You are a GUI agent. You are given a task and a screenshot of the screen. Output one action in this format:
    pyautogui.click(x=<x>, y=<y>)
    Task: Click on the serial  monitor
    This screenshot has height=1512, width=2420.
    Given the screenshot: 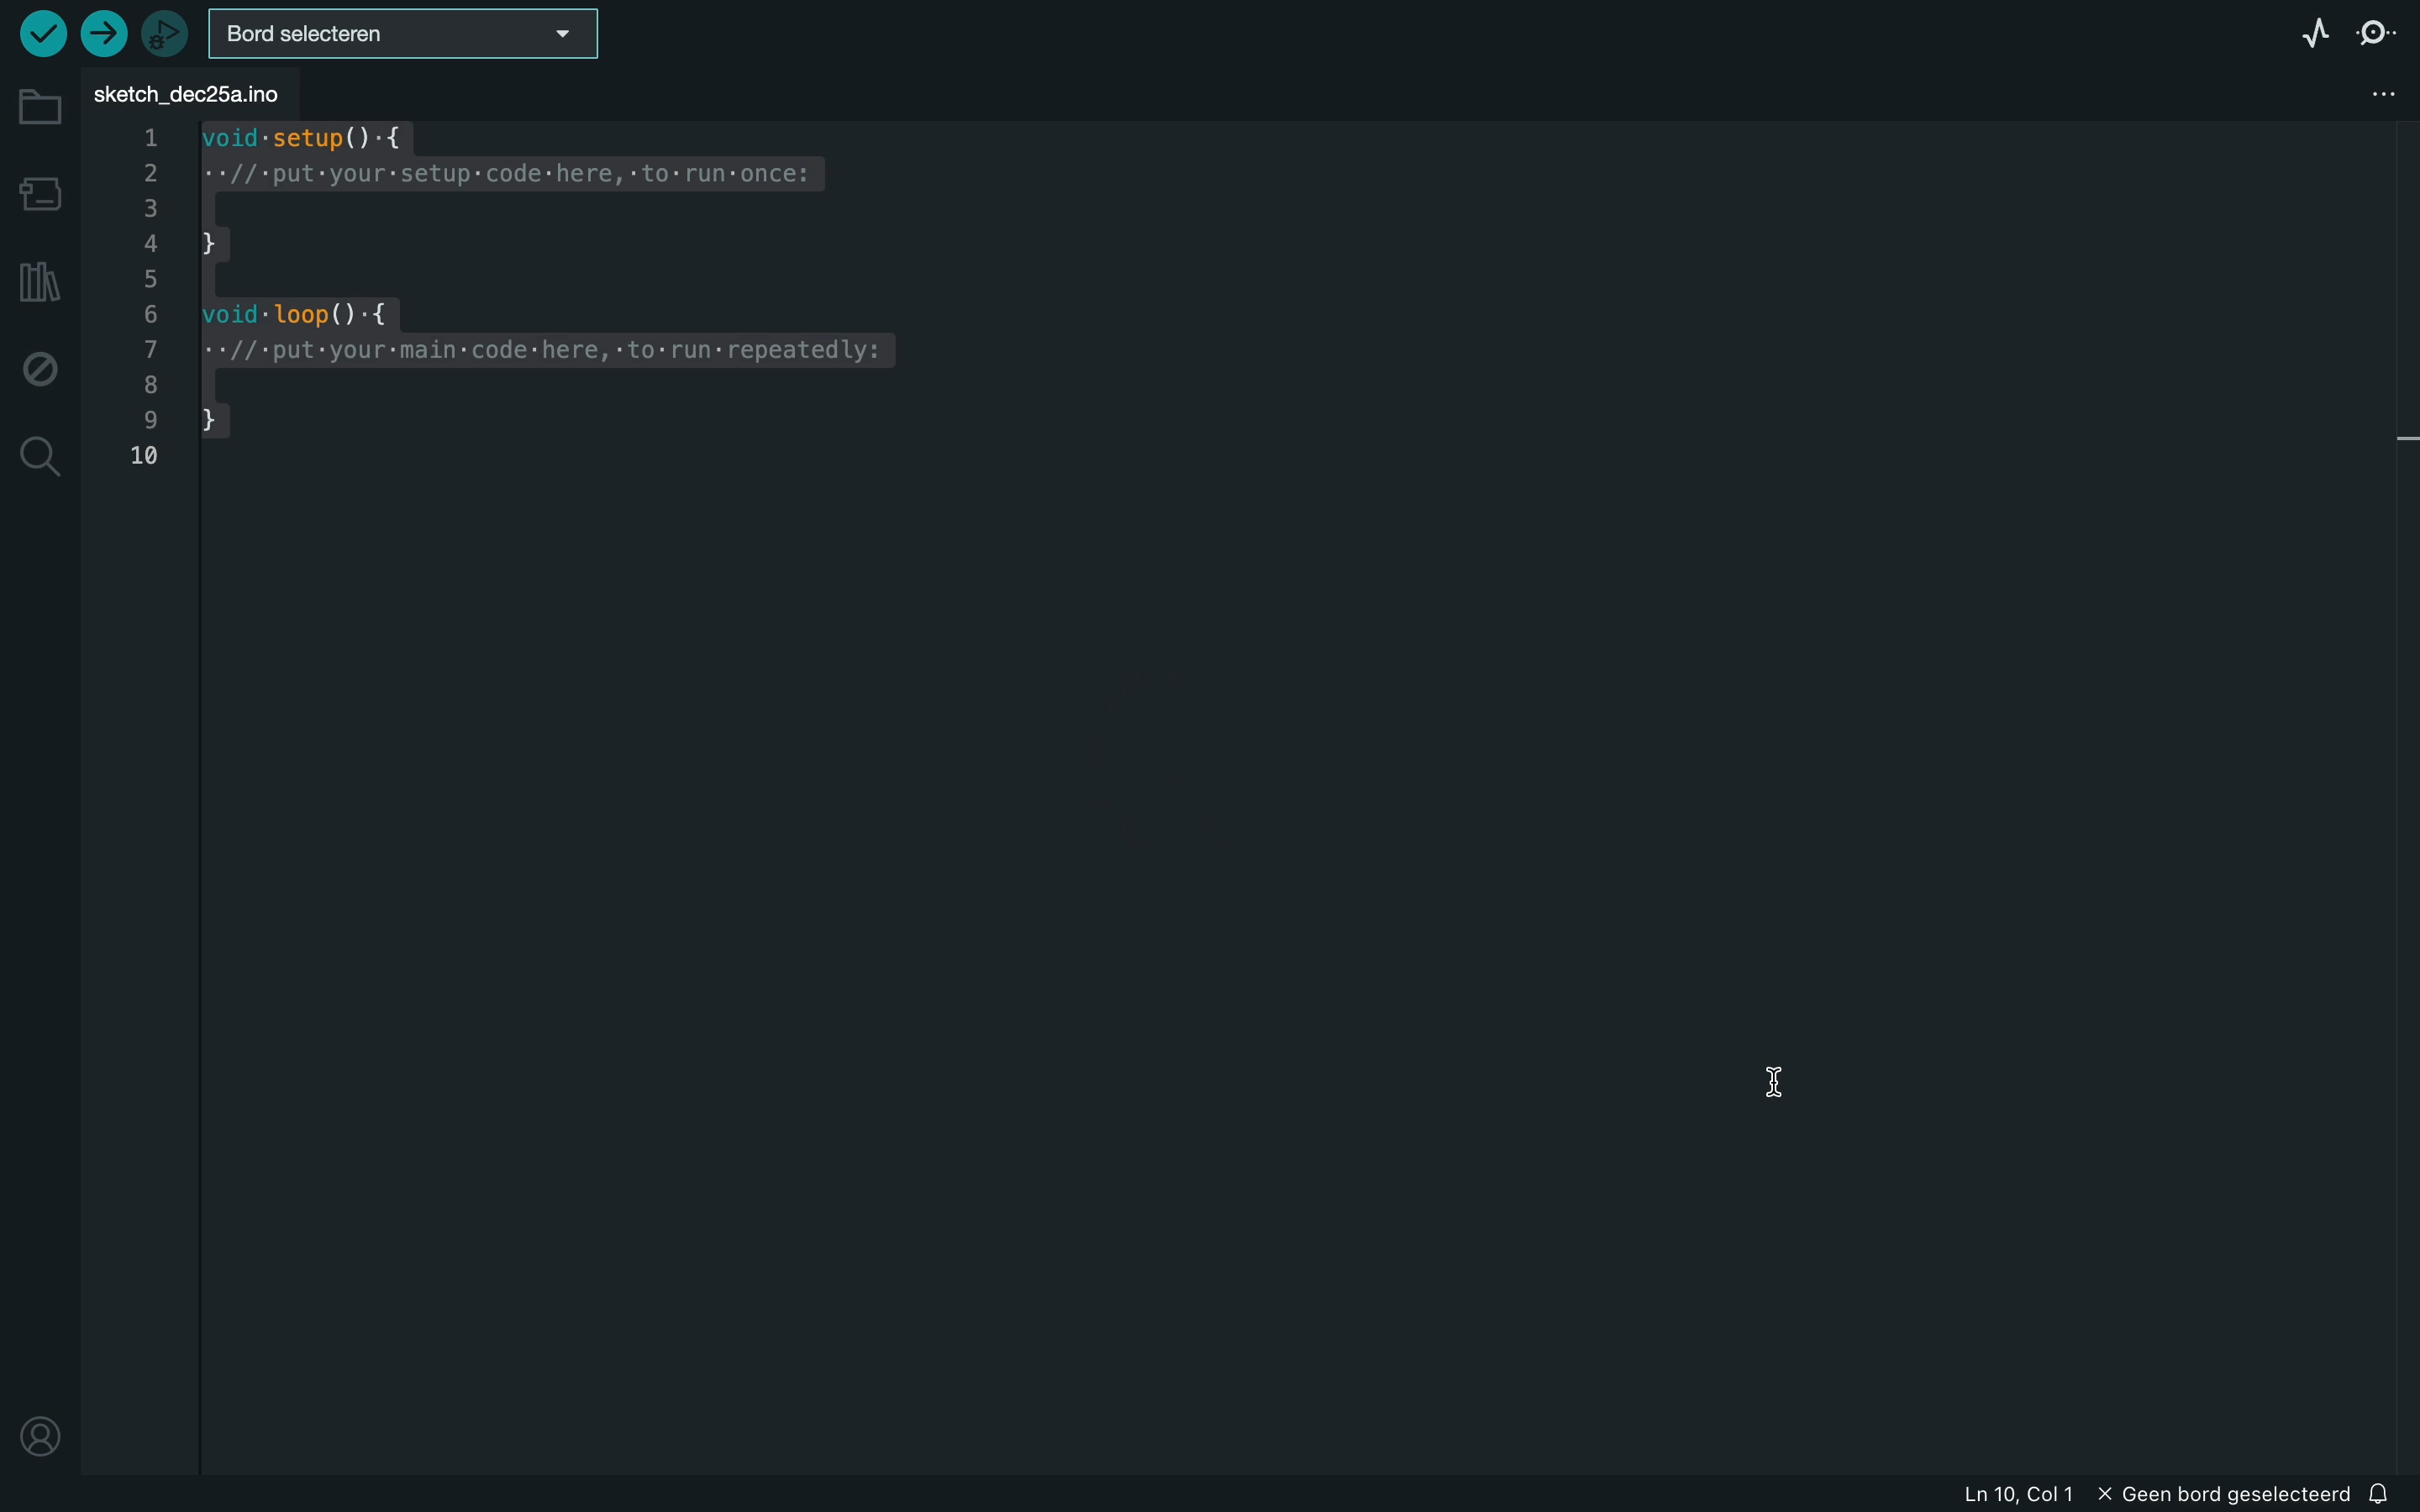 What is the action you would take?
    pyautogui.click(x=2377, y=33)
    